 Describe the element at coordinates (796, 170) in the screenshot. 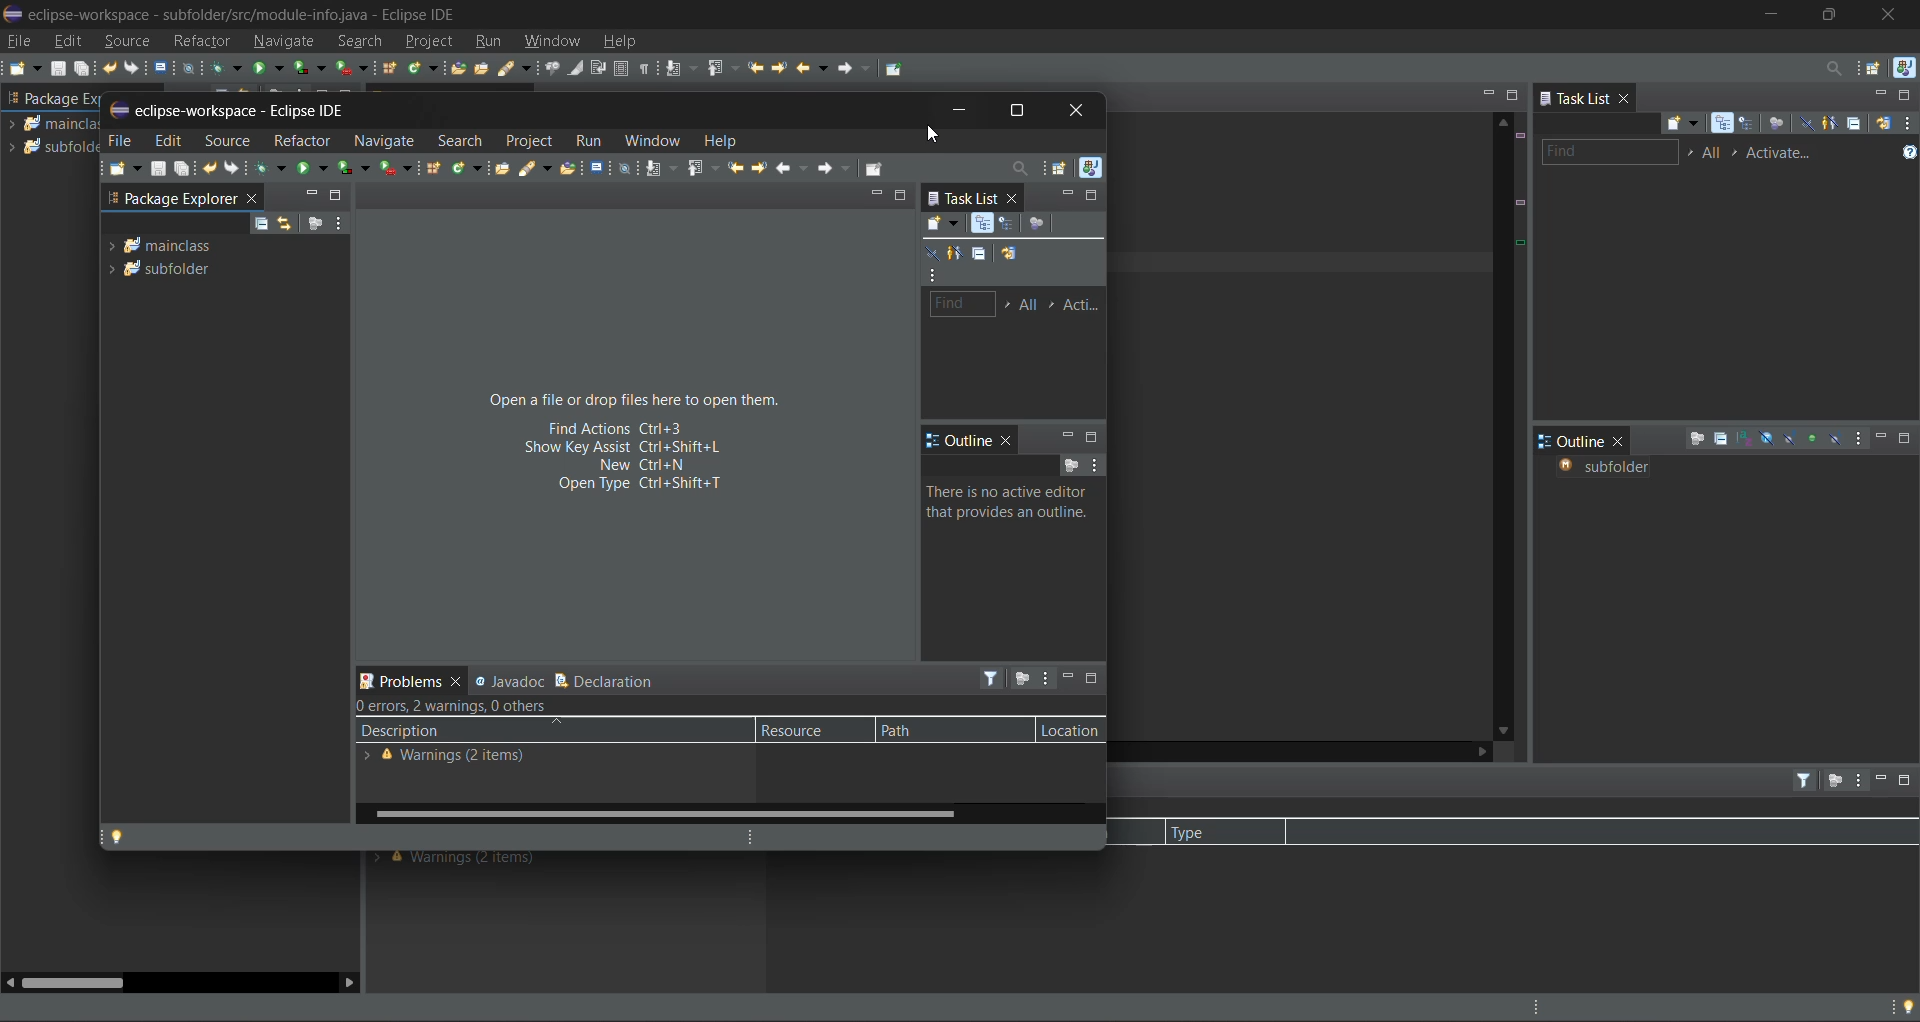

I see `back` at that location.